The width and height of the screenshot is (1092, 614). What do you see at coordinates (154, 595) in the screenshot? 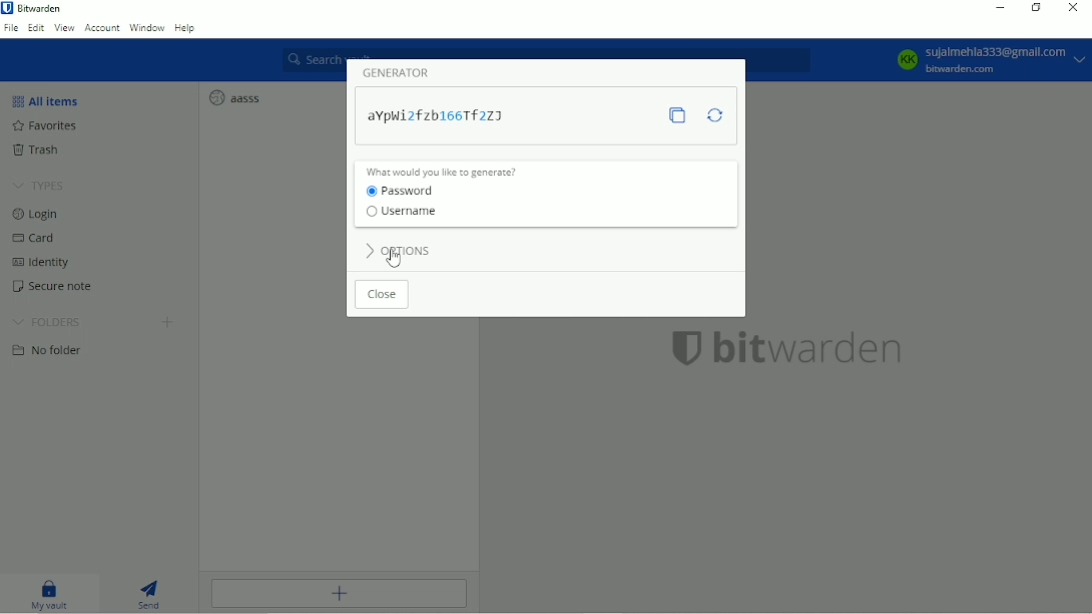
I see `Send` at bounding box center [154, 595].